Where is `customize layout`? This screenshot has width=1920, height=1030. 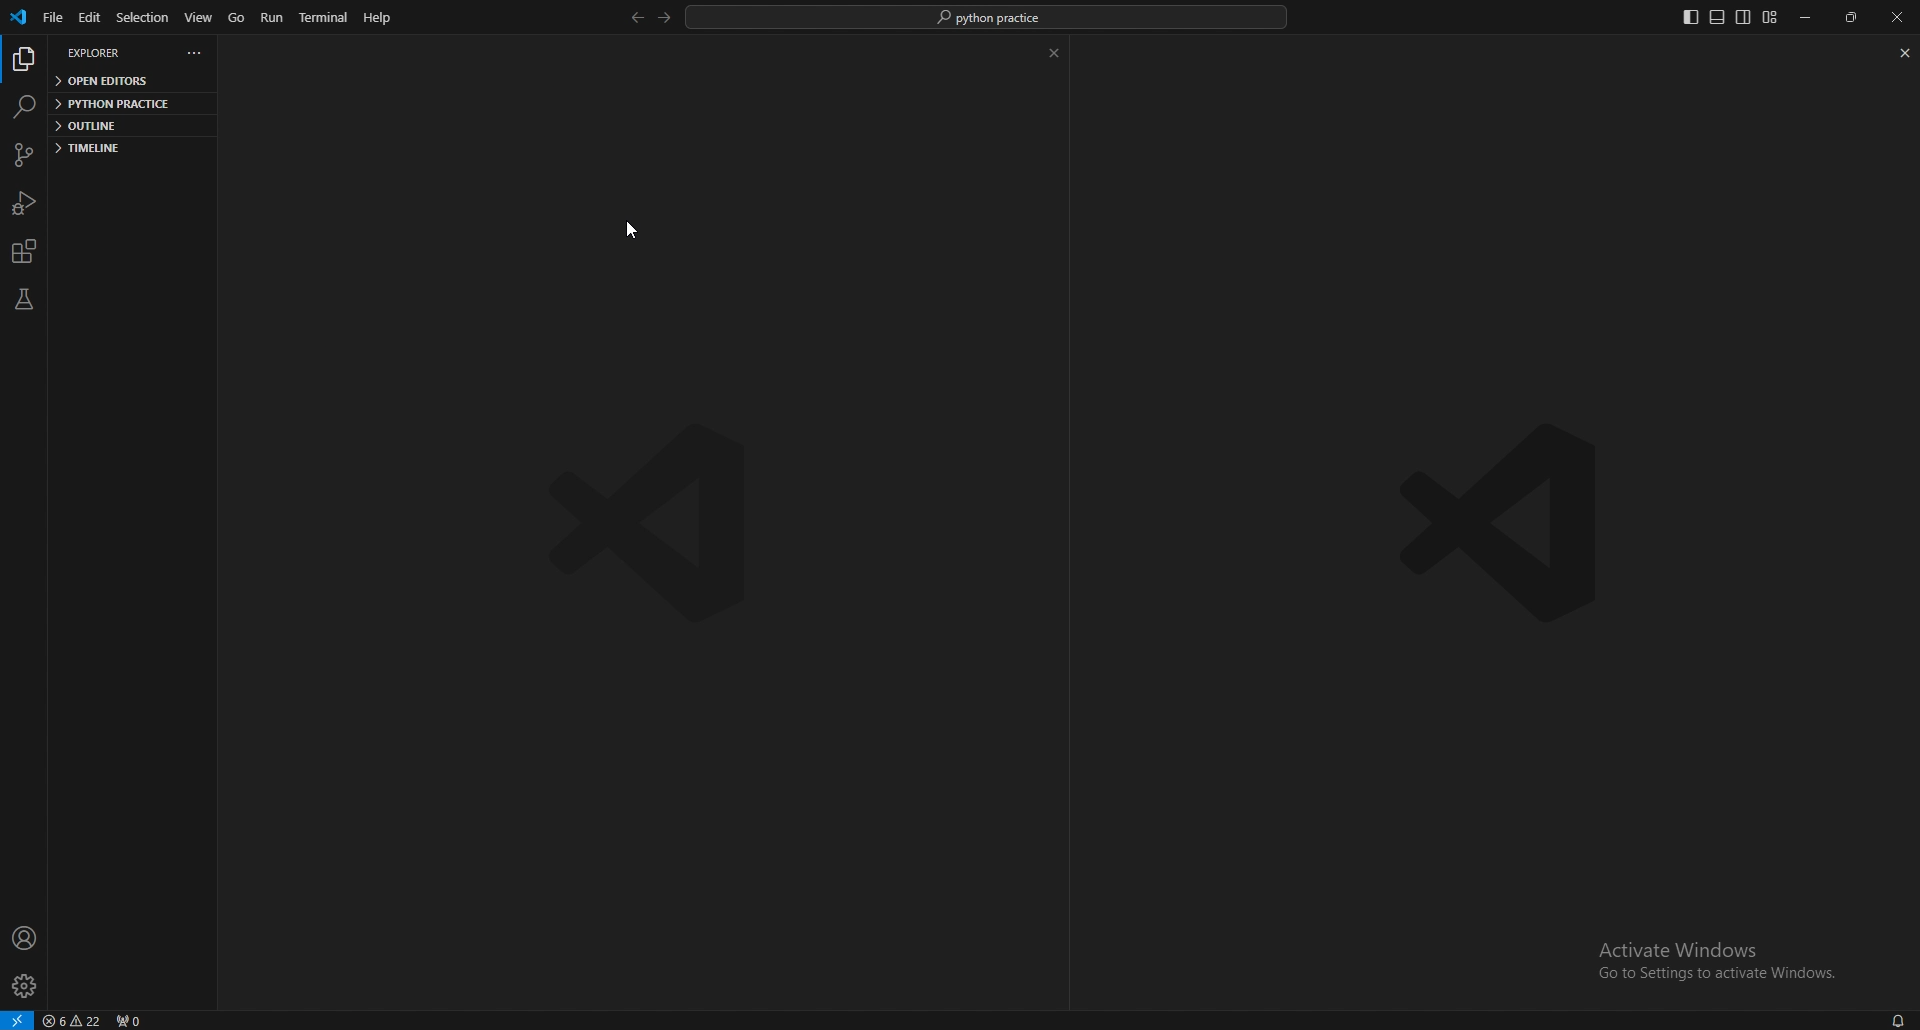 customize layout is located at coordinates (1770, 17).